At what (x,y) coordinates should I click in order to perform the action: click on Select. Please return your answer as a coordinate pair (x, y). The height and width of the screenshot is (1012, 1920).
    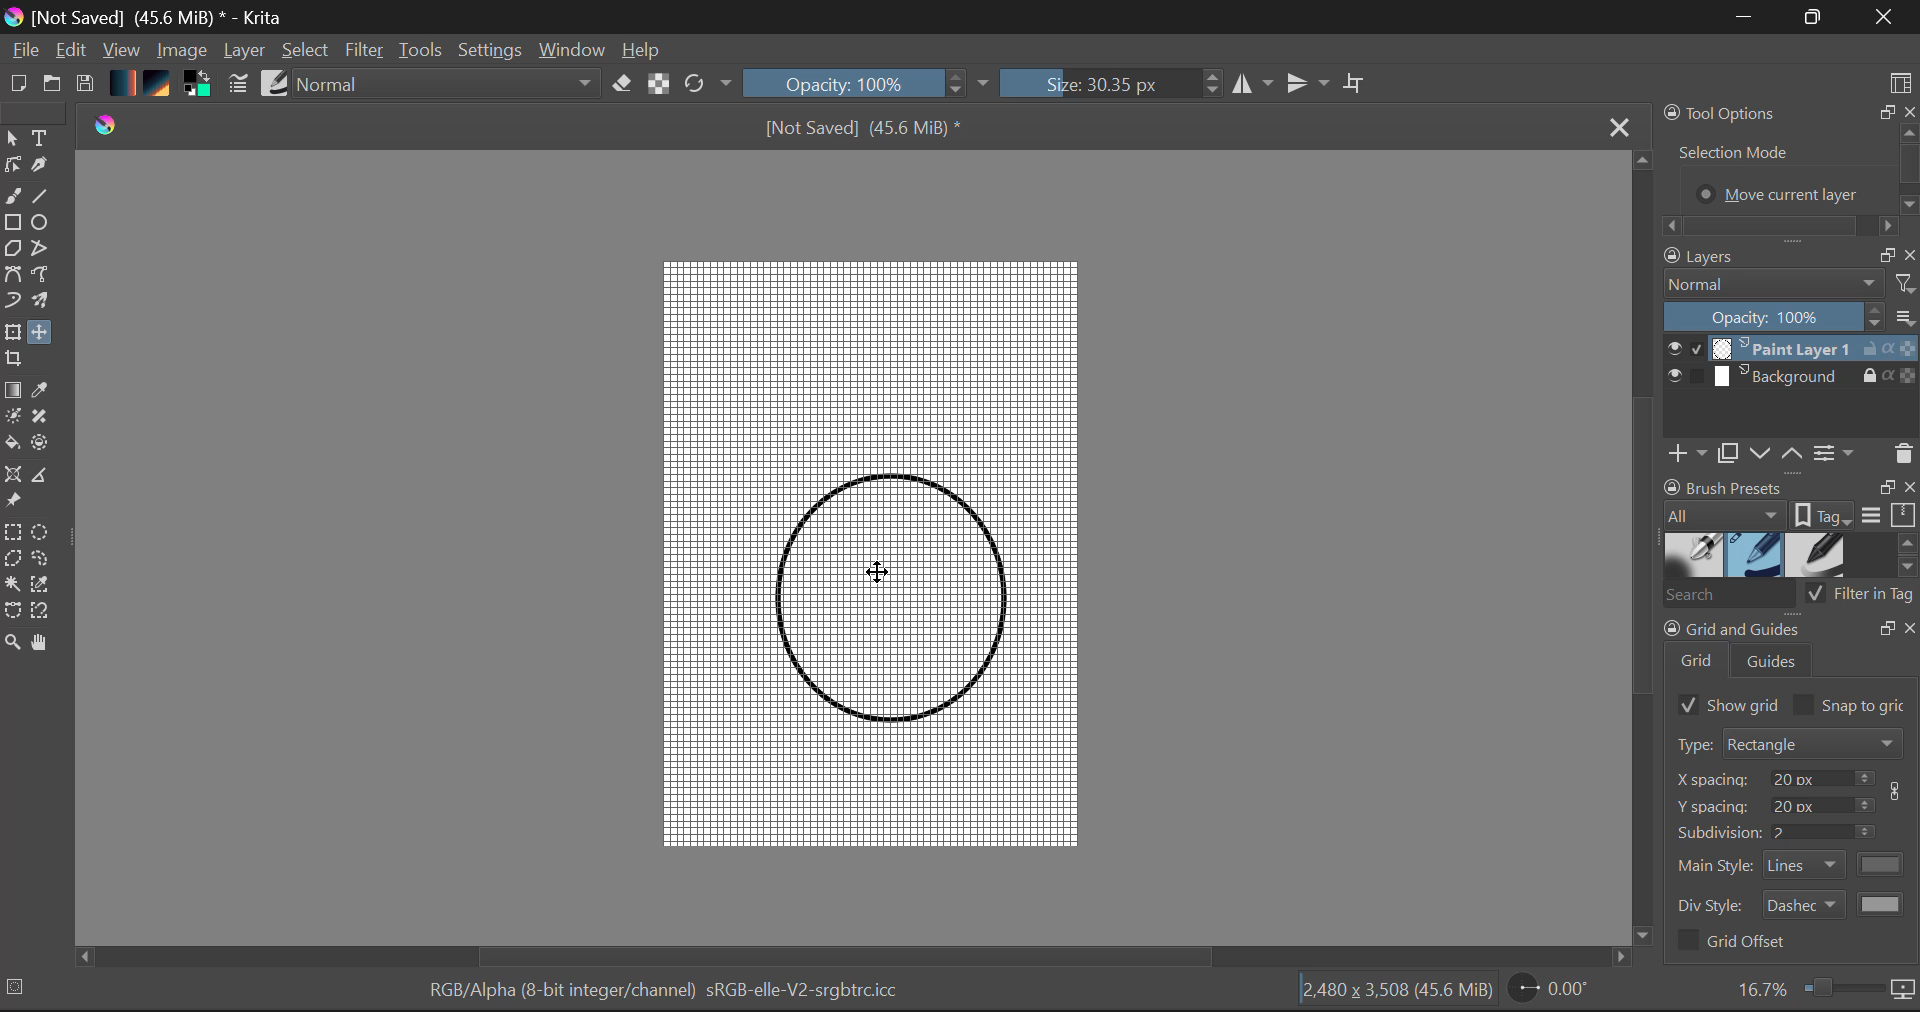
    Looking at the image, I should click on (306, 51).